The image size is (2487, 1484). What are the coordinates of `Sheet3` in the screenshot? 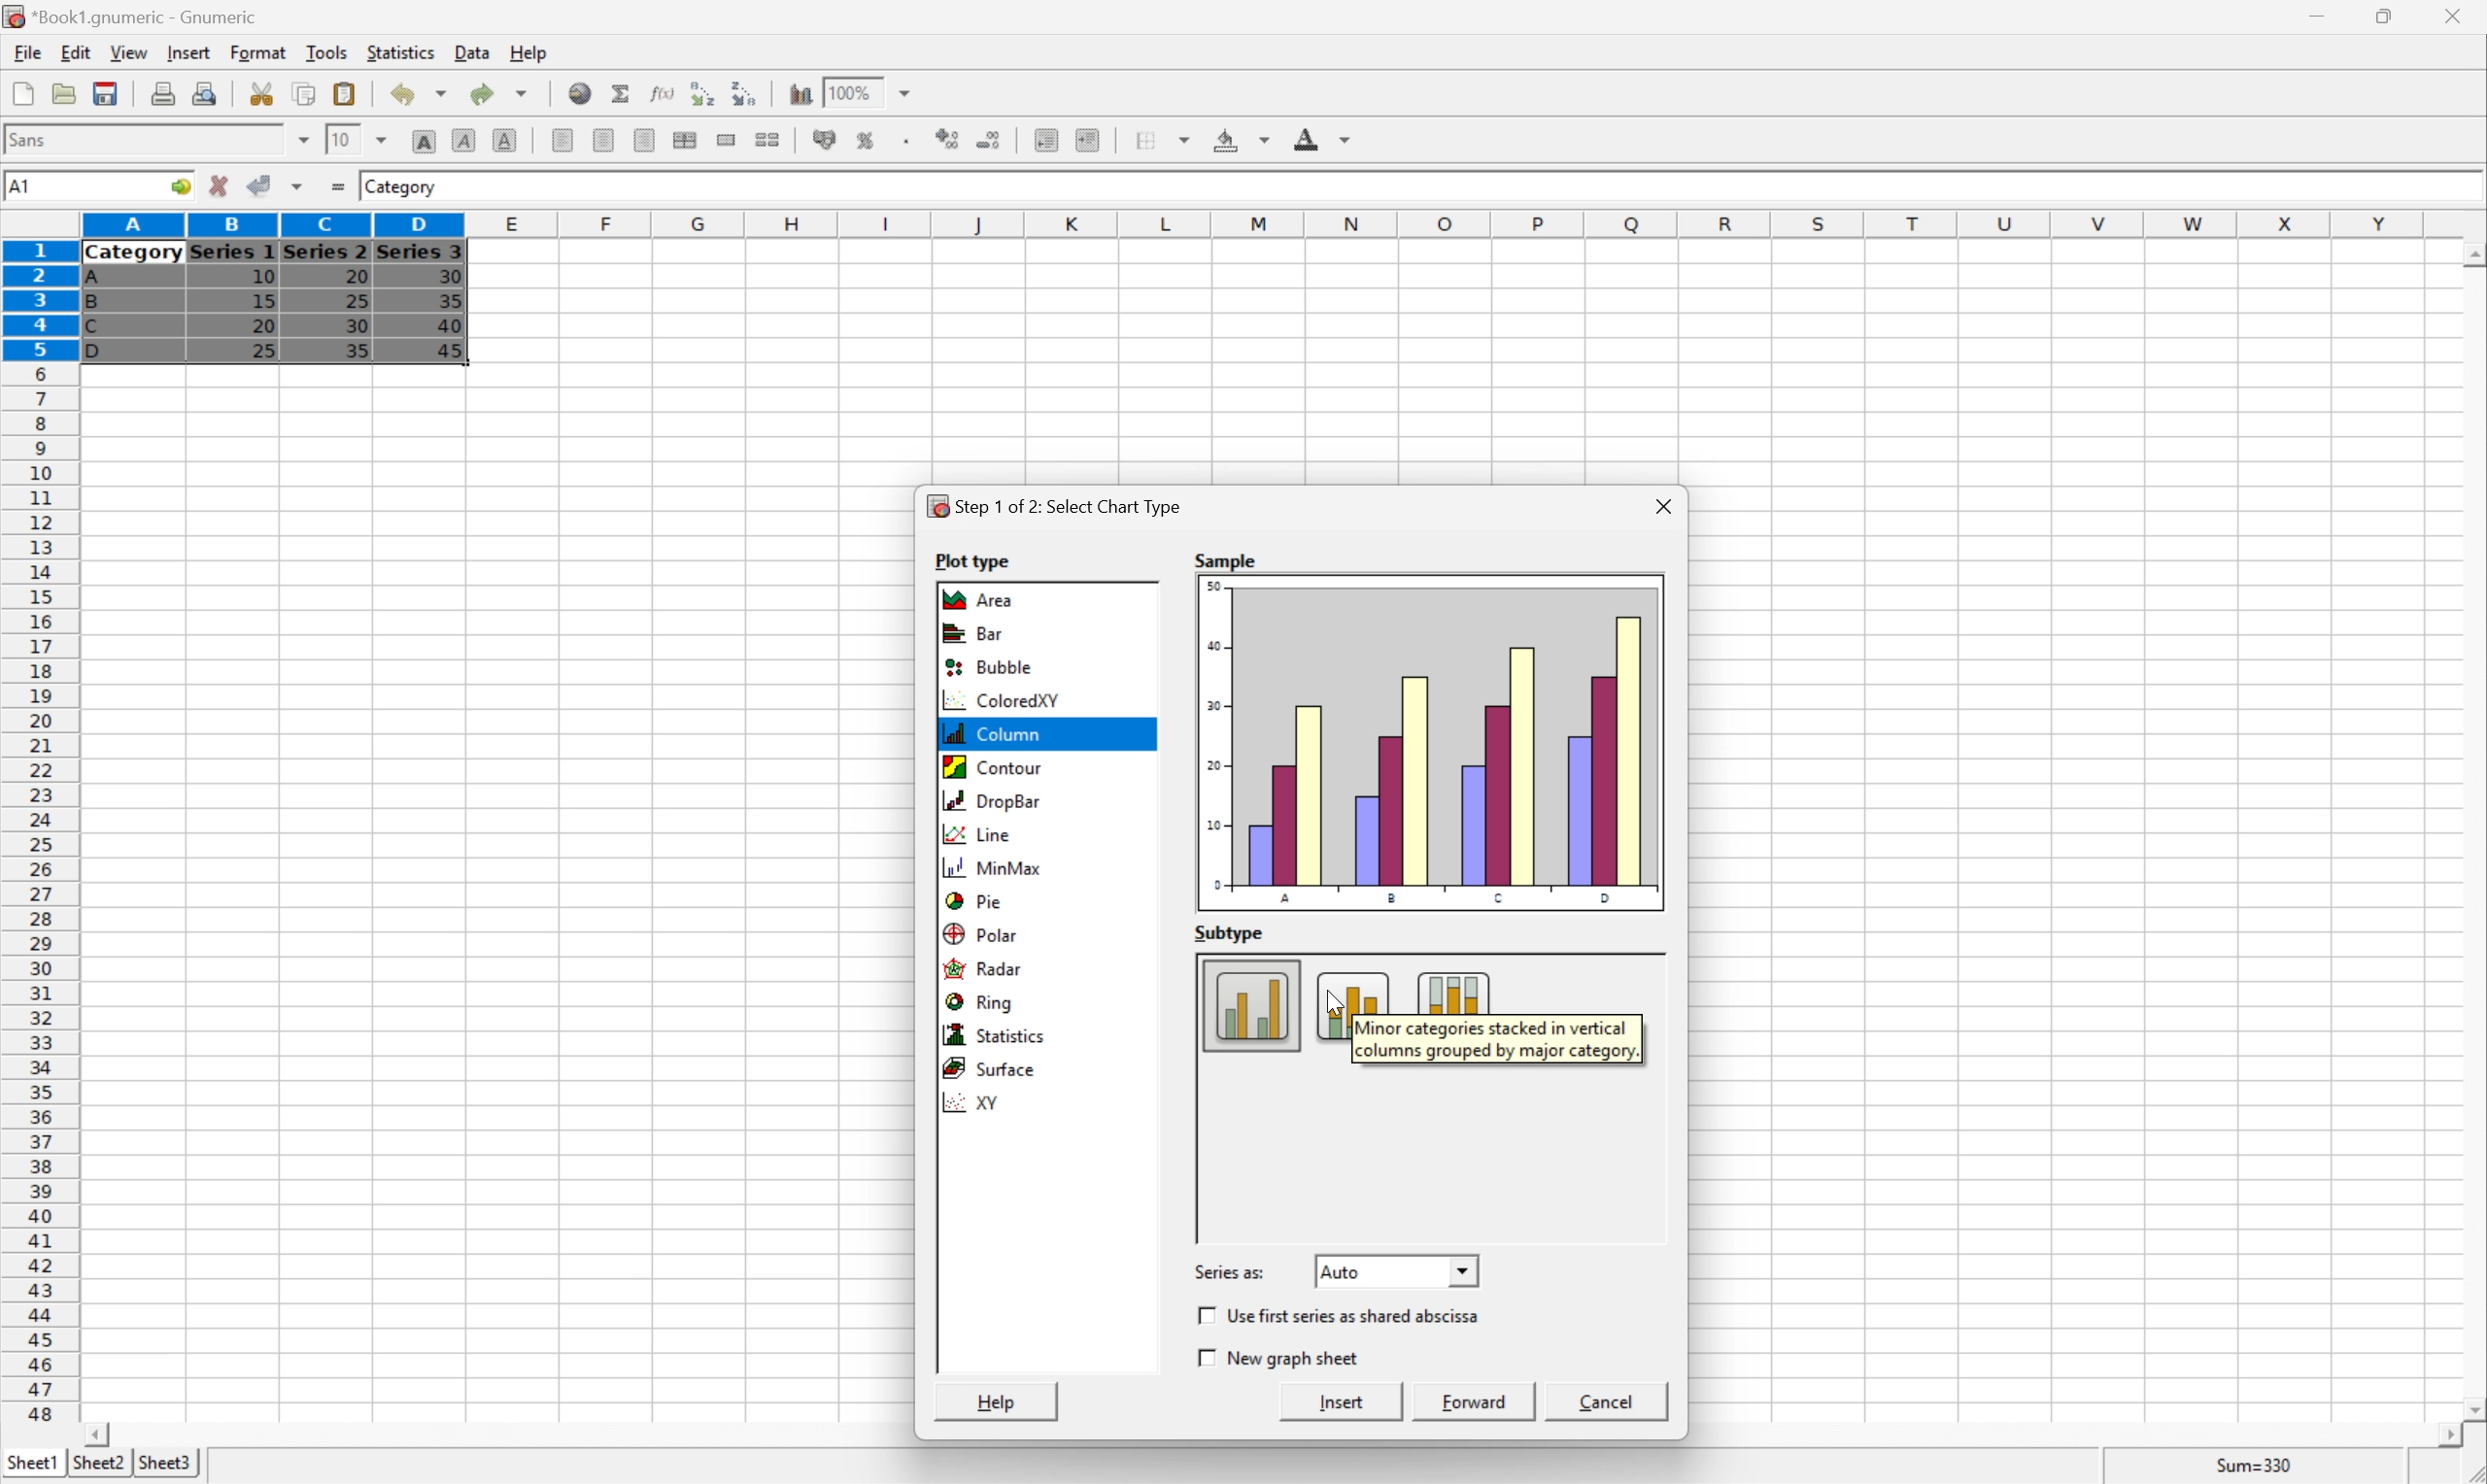 It's located at (167, 1463).